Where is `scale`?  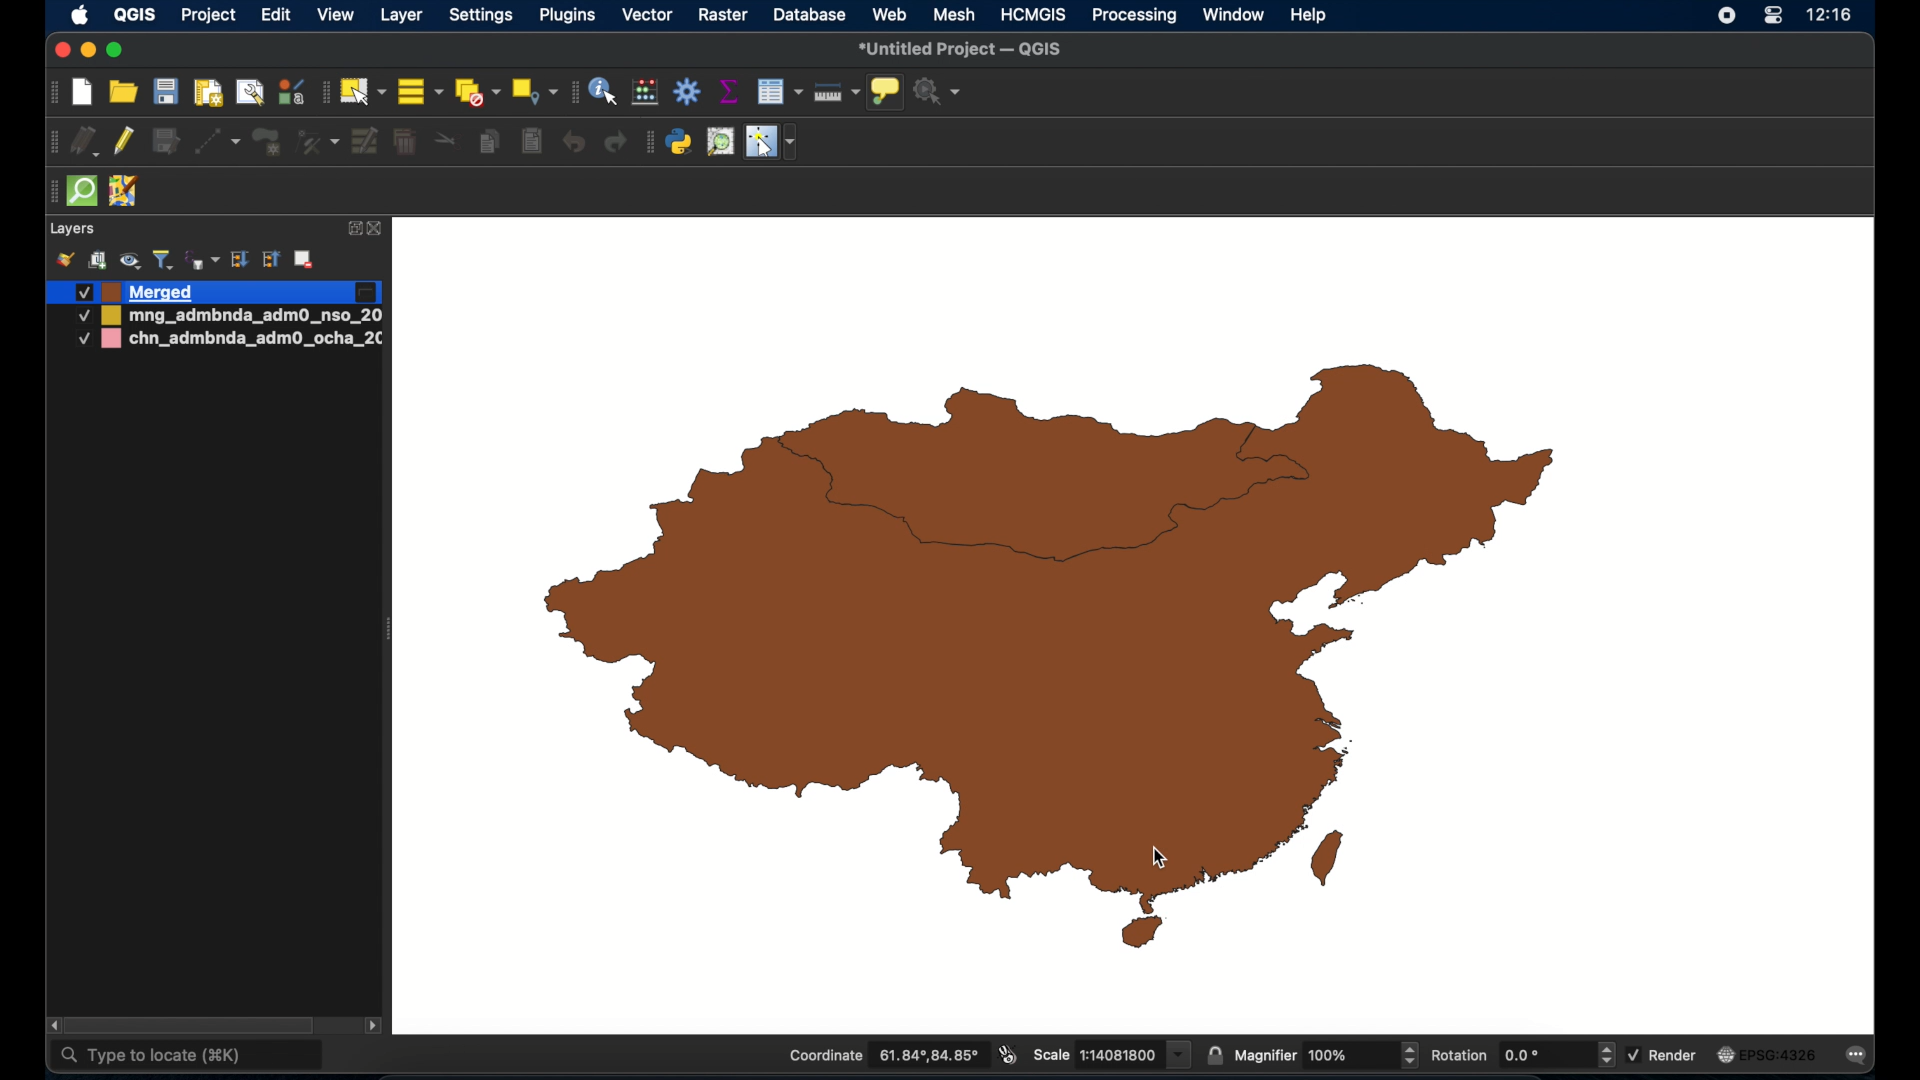 scale is located at coordinates (1110, 1053).